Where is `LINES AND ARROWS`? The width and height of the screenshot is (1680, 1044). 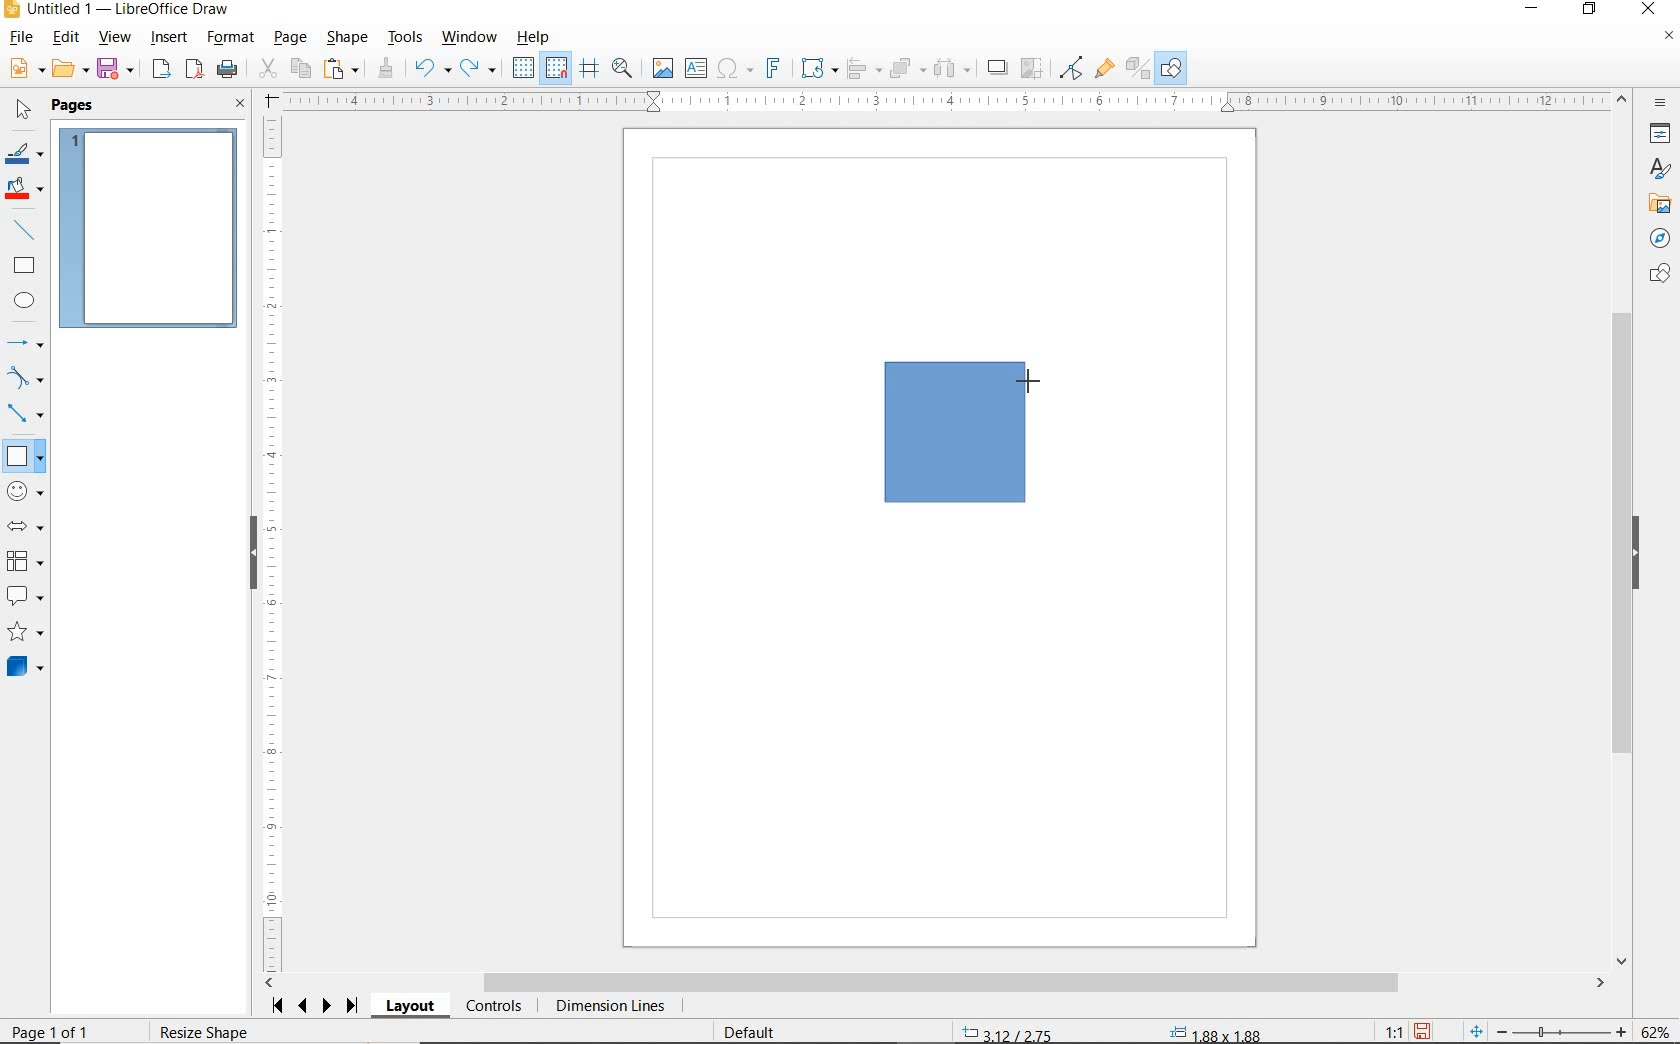
LINES AND ARROWS is located at coordinates (26, 343).